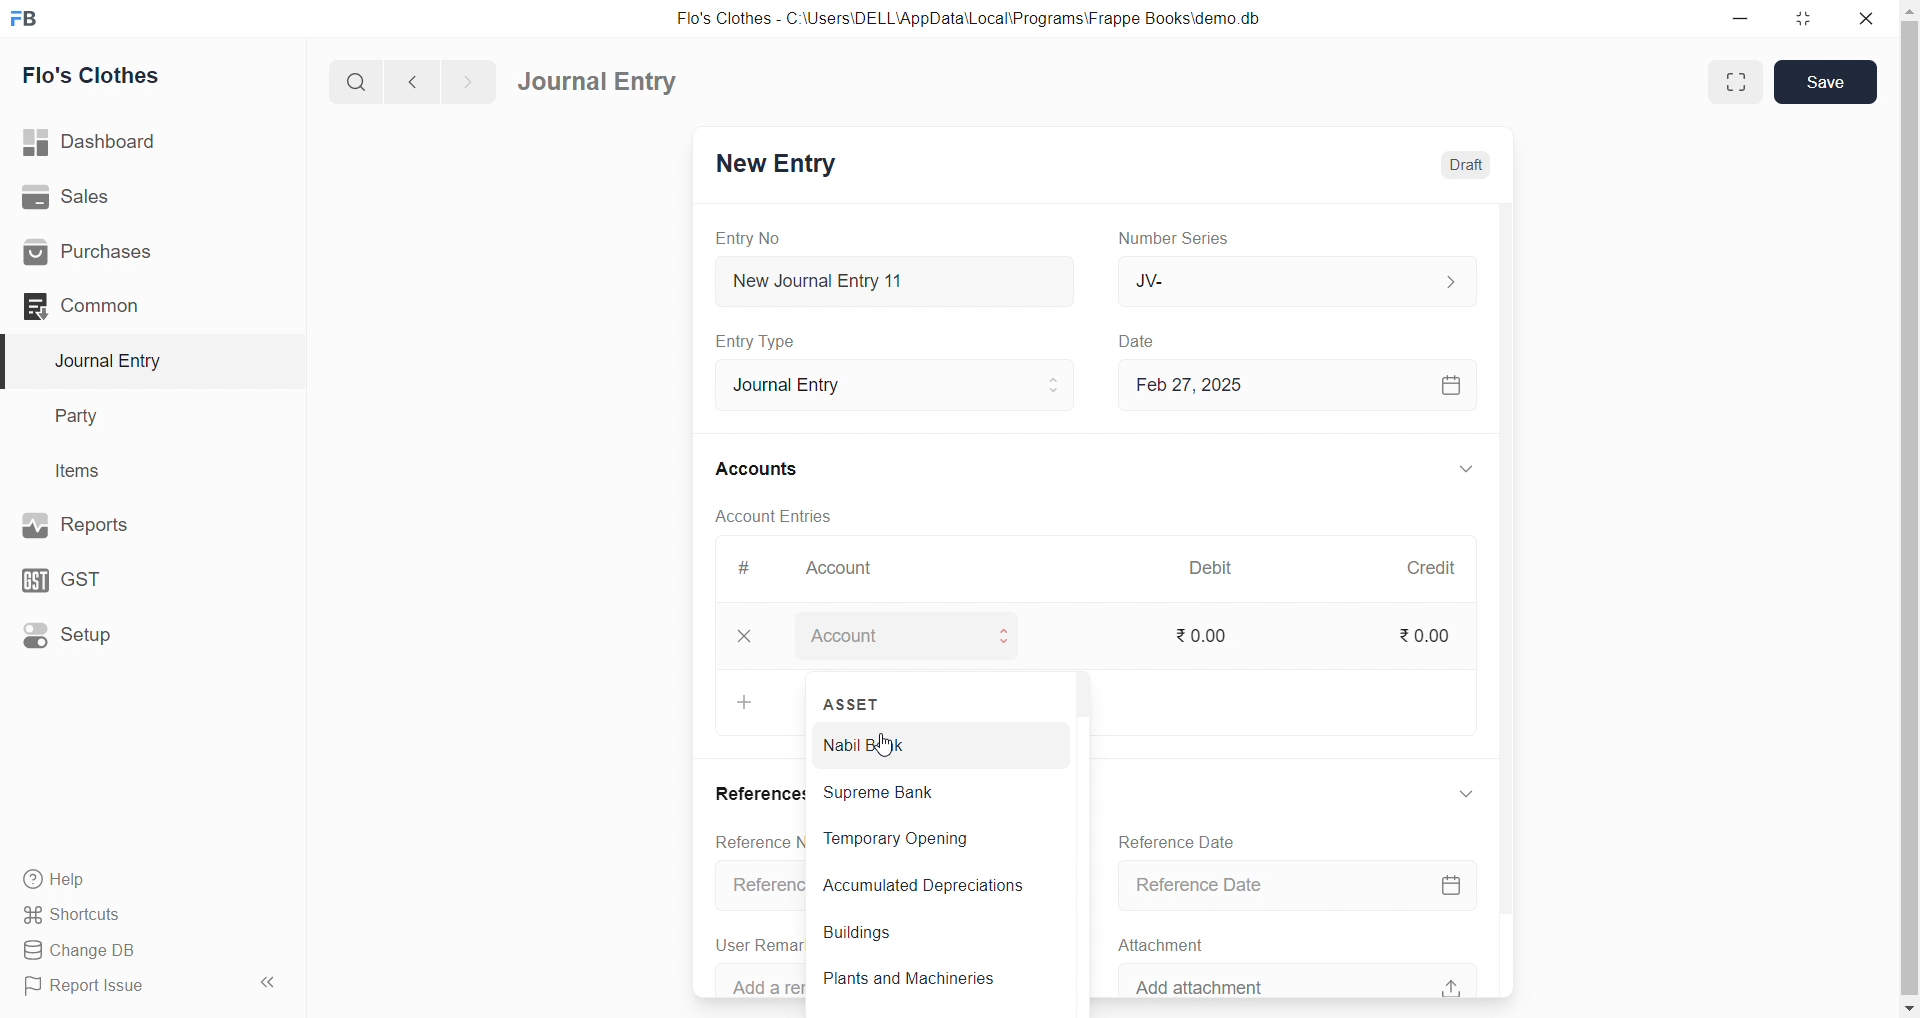 This screenshot has height=1018, width=1920. Describe the element at coordinates (89, 414) in the screenshot. I see `Party` at that location.